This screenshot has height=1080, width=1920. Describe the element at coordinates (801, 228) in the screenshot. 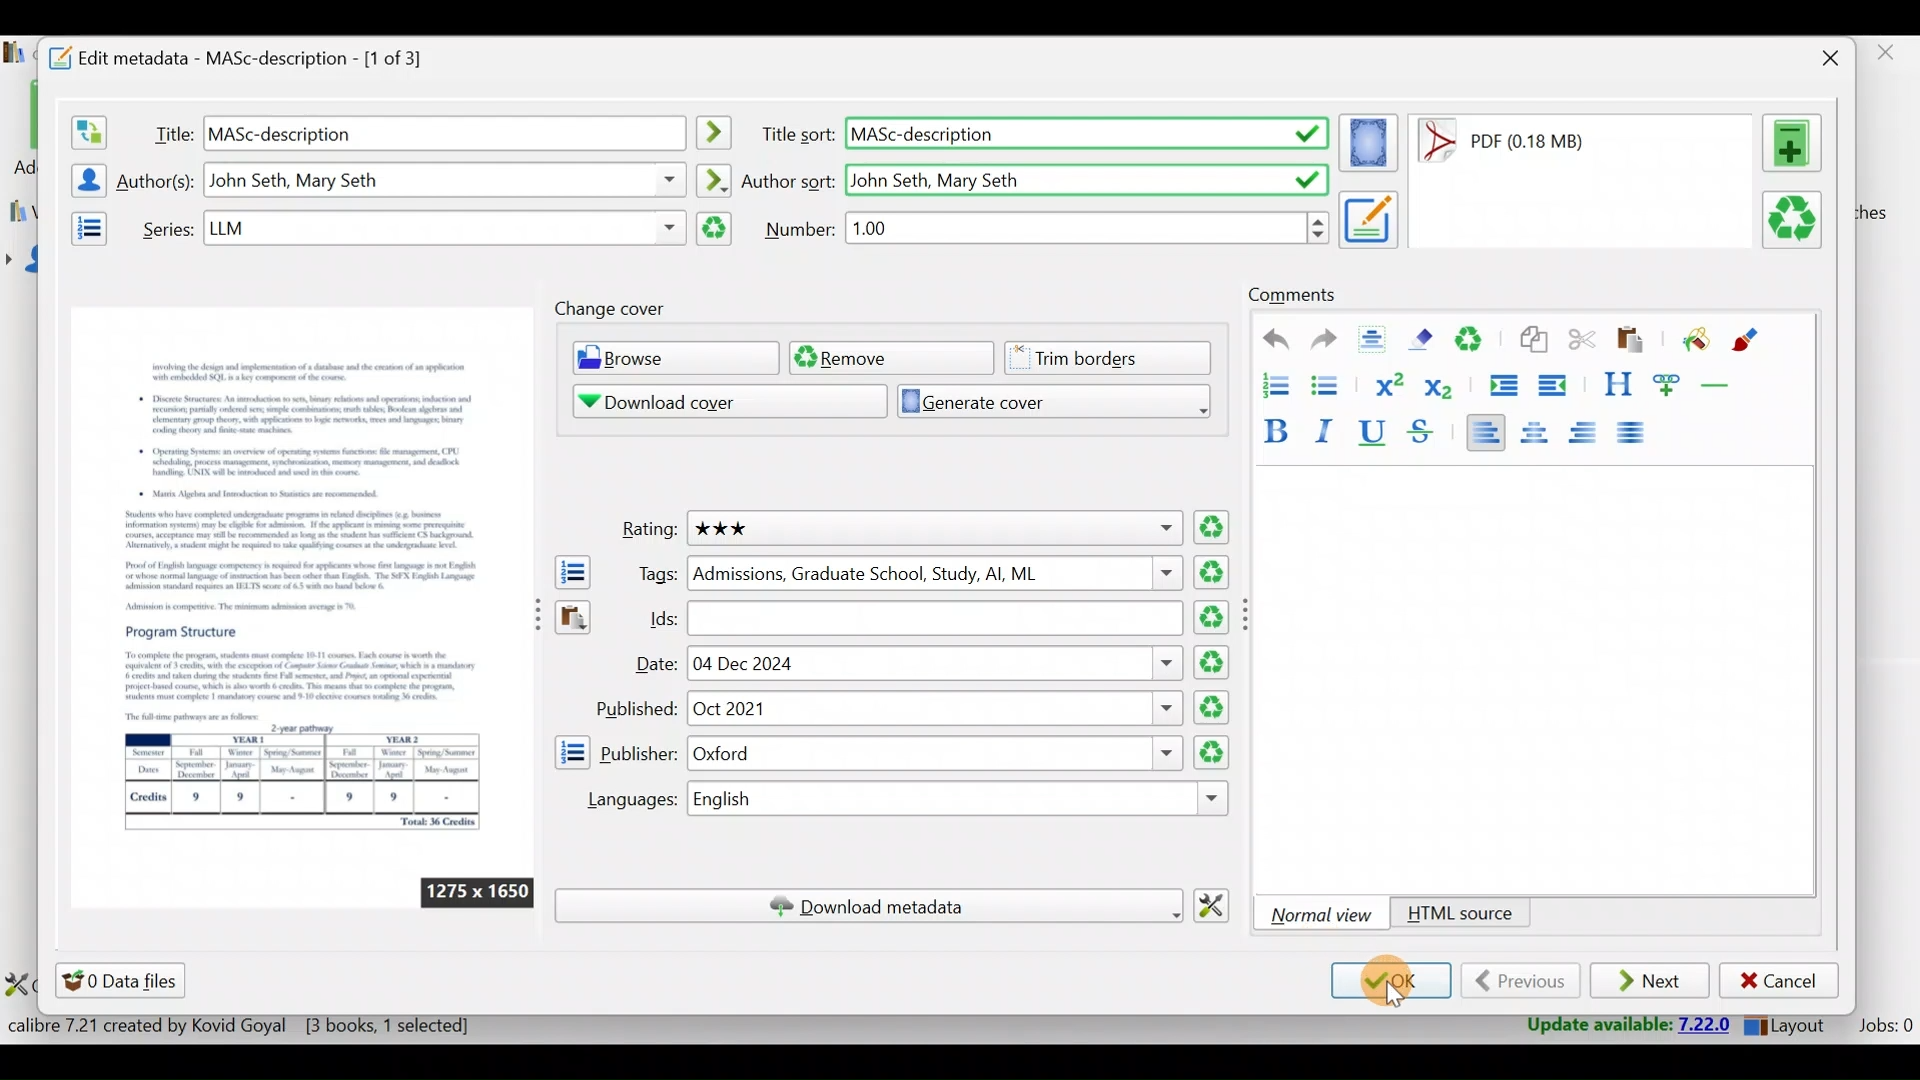

I see `Number` at that location.